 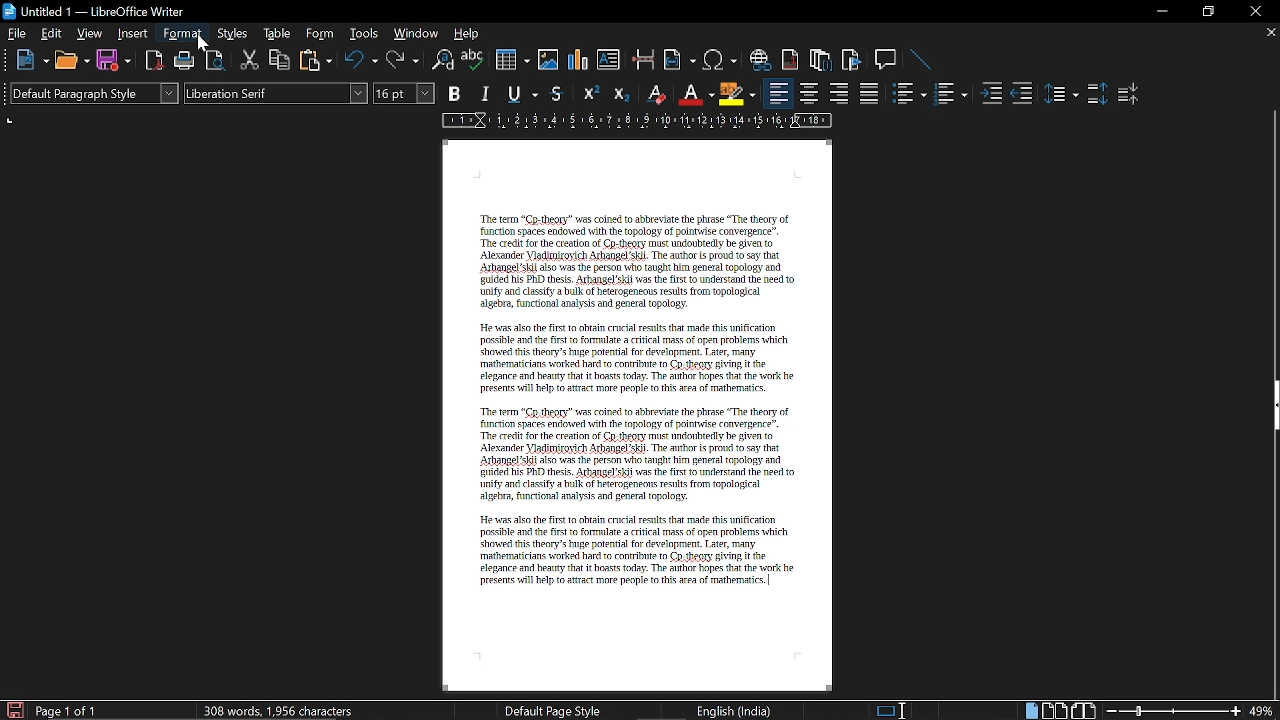 I want to click on Close, so click(x=1257, y=13).